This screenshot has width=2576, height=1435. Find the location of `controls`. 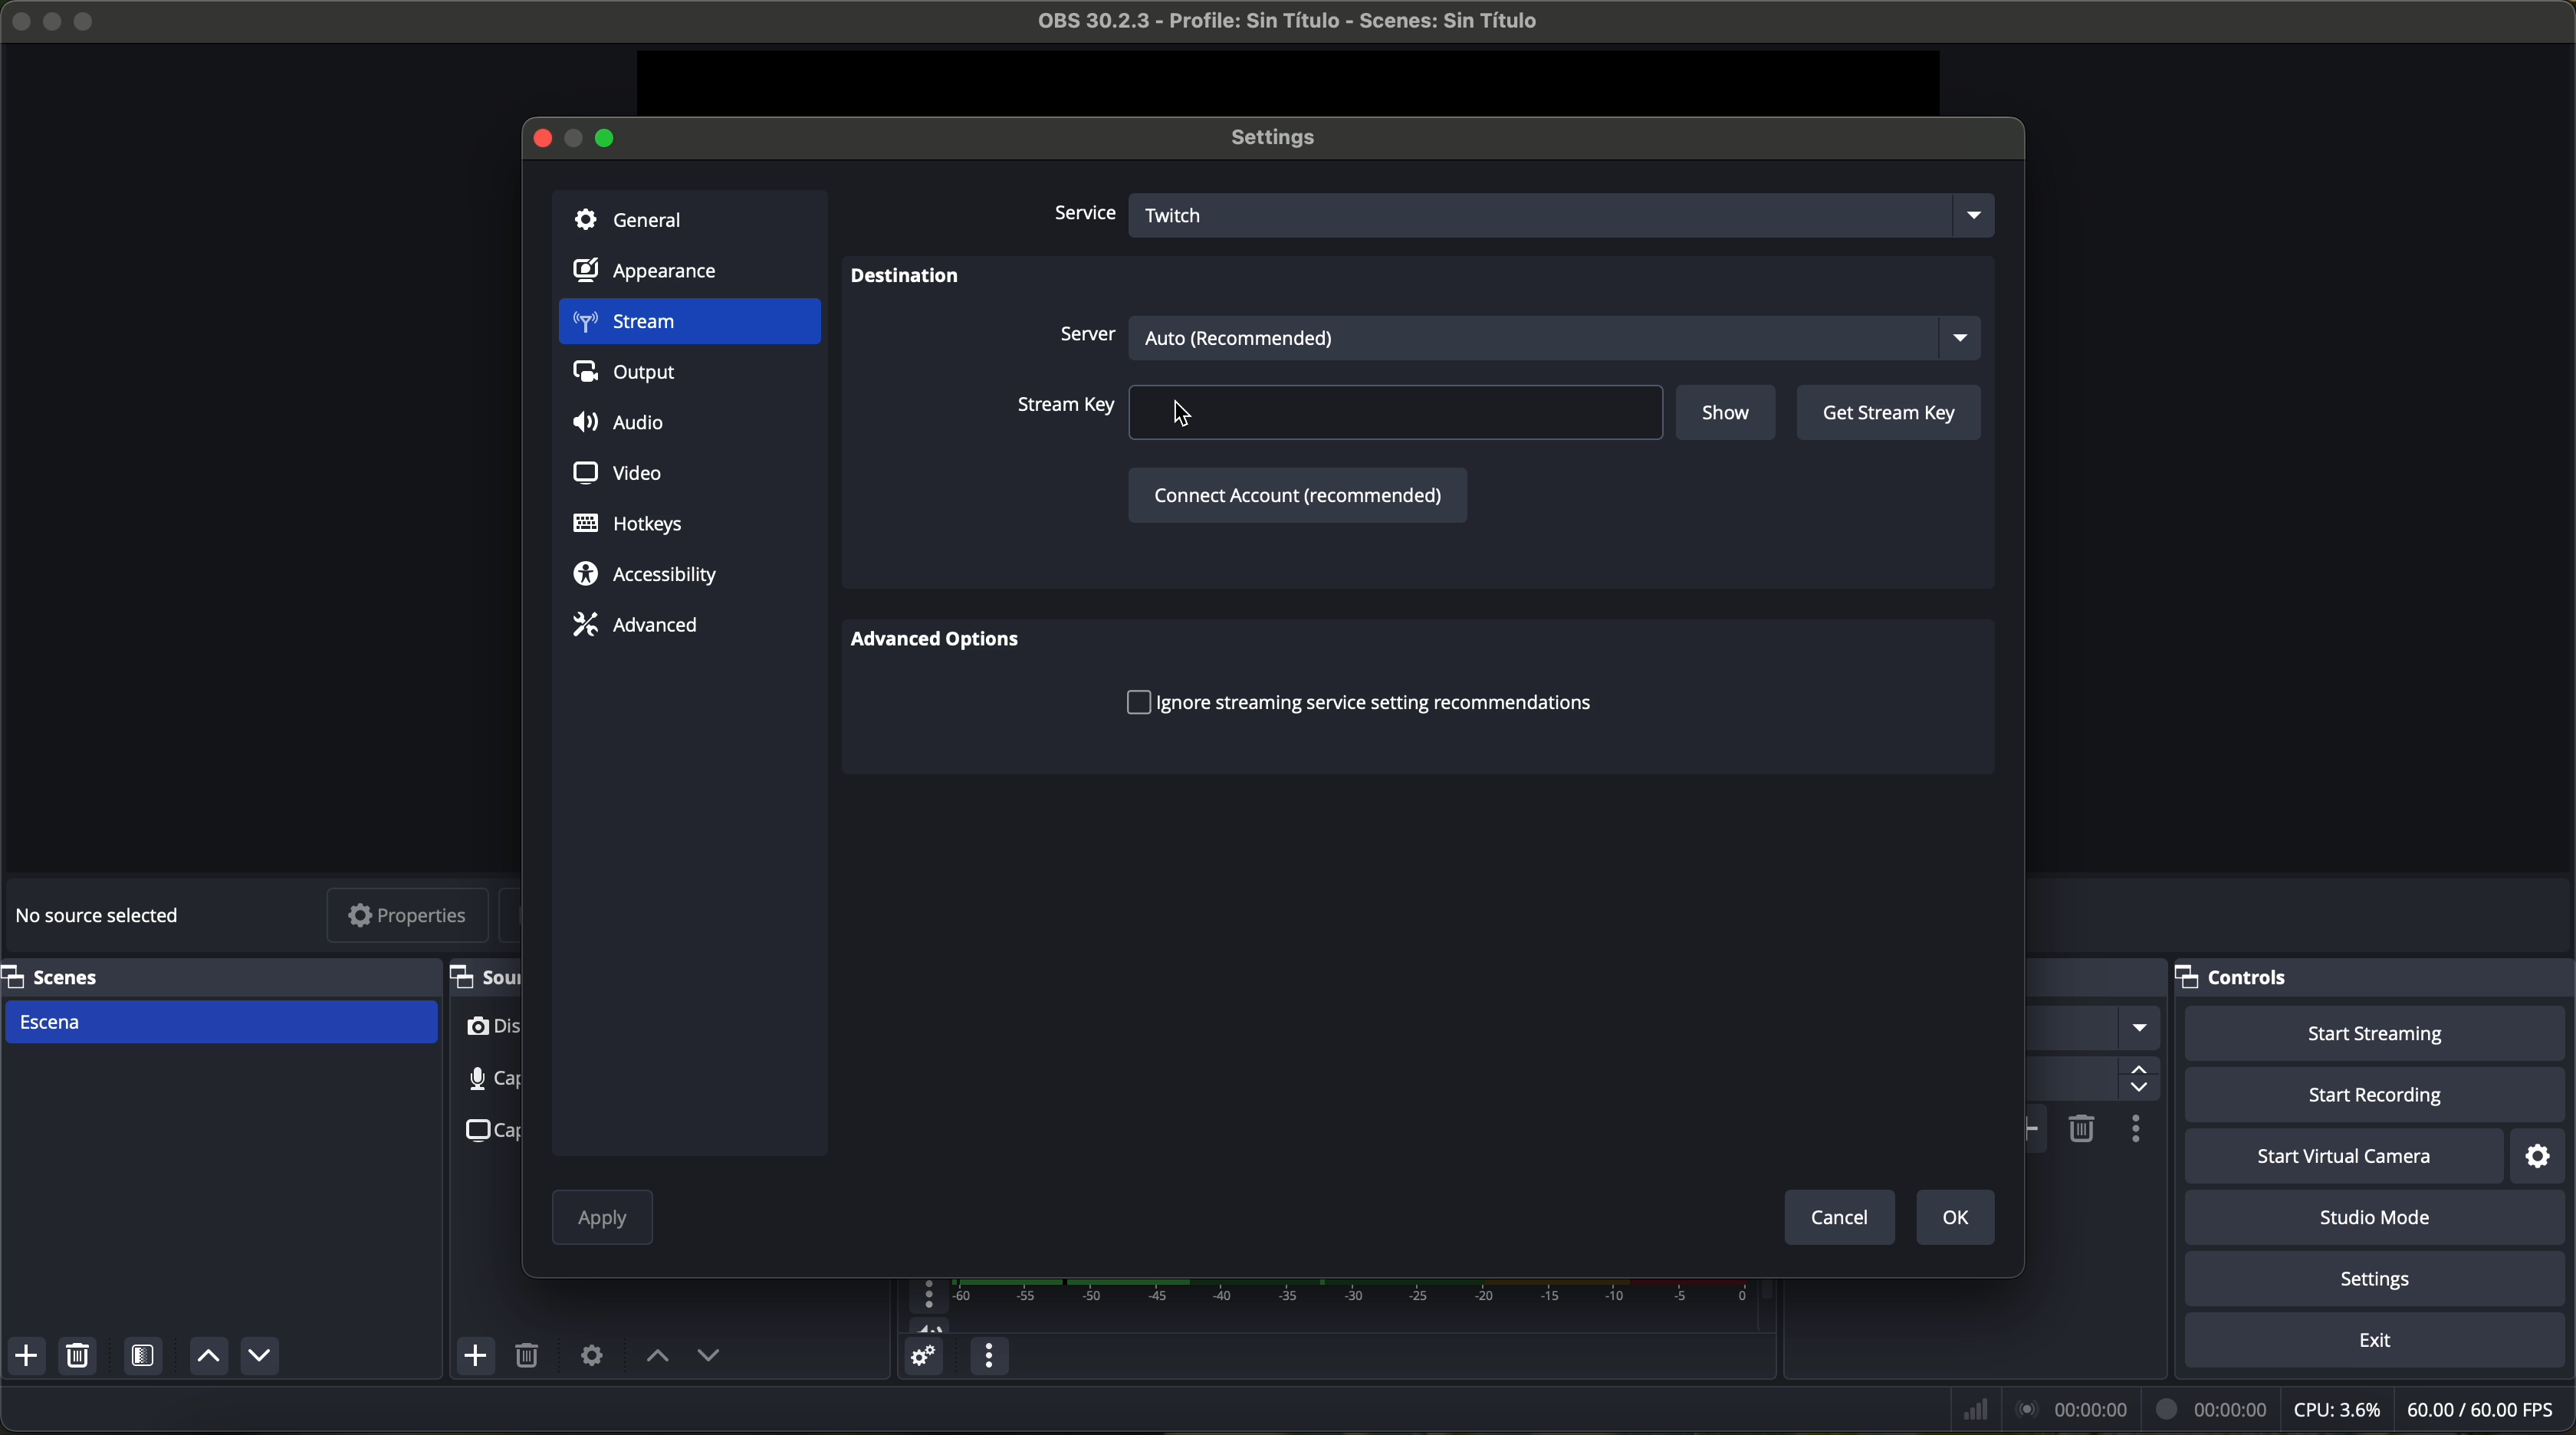

controls is located at coordinates (2375, 978).